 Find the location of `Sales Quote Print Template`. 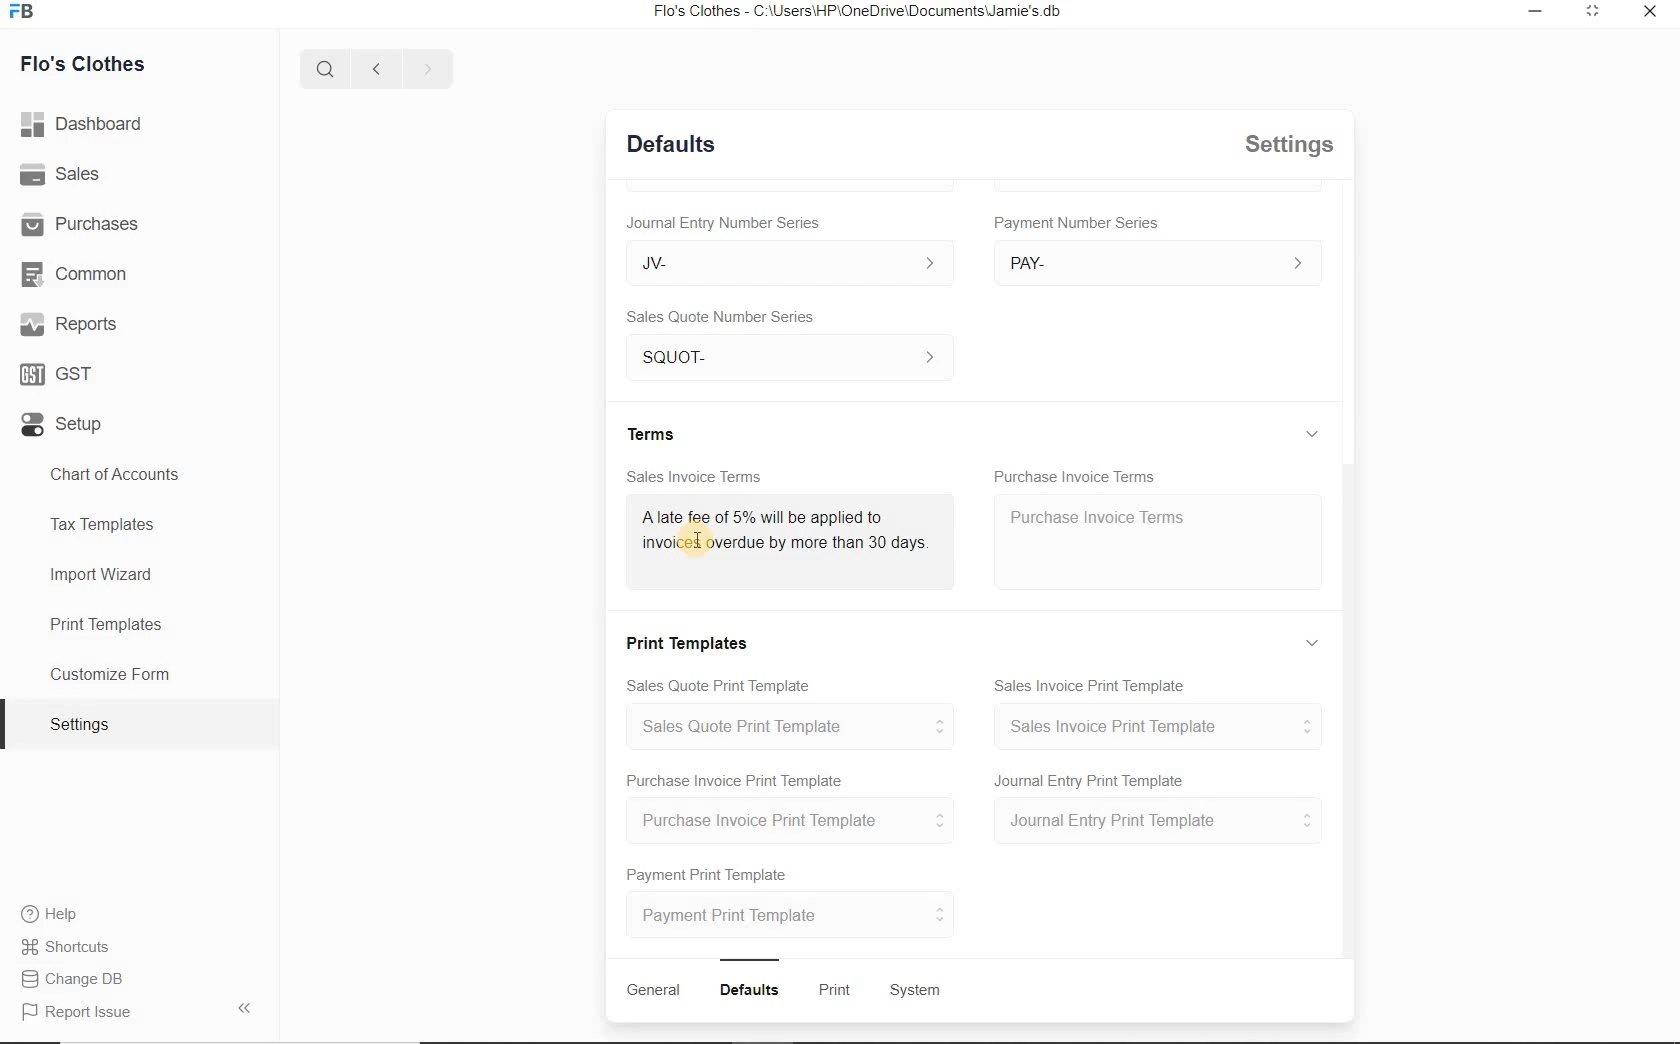

Sales Quote Print Template is located at coordinates (723, 683).